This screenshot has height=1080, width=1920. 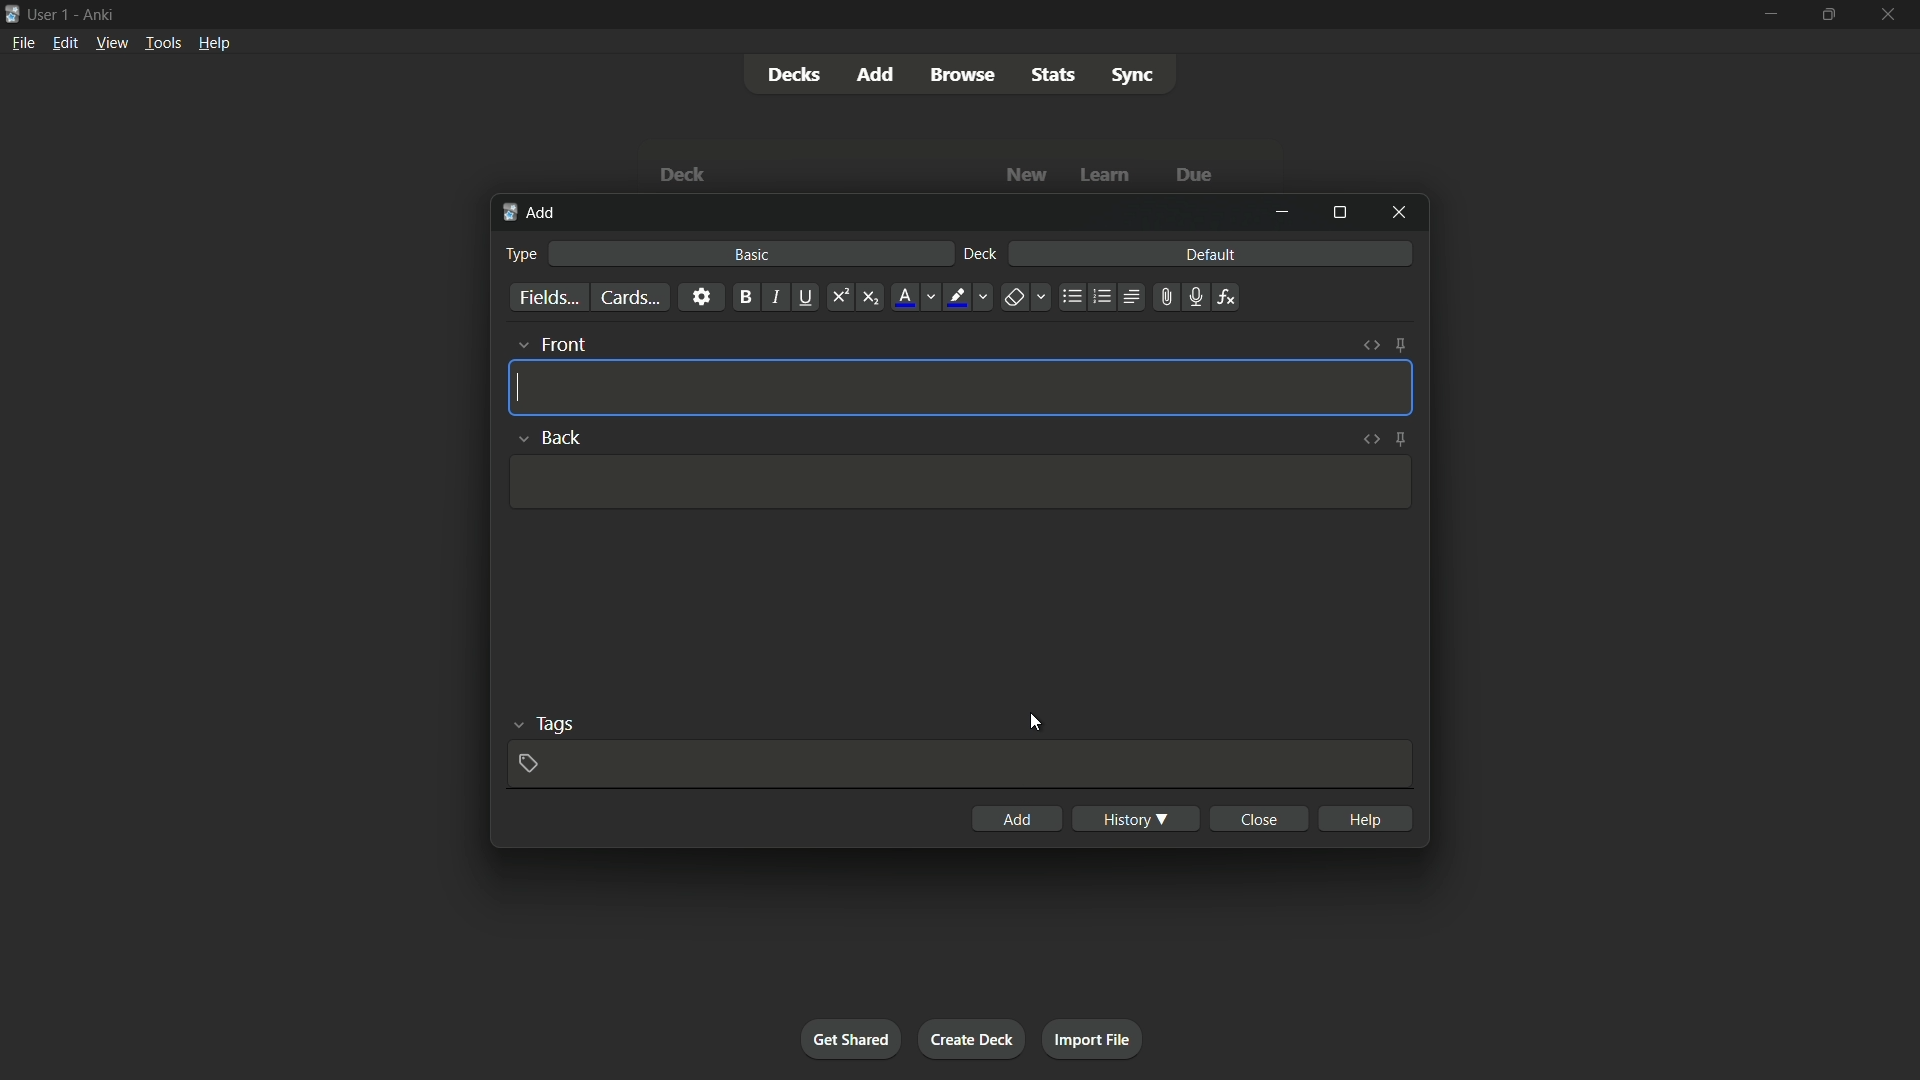 I want to click on file menu, so click(x=24, y=43).